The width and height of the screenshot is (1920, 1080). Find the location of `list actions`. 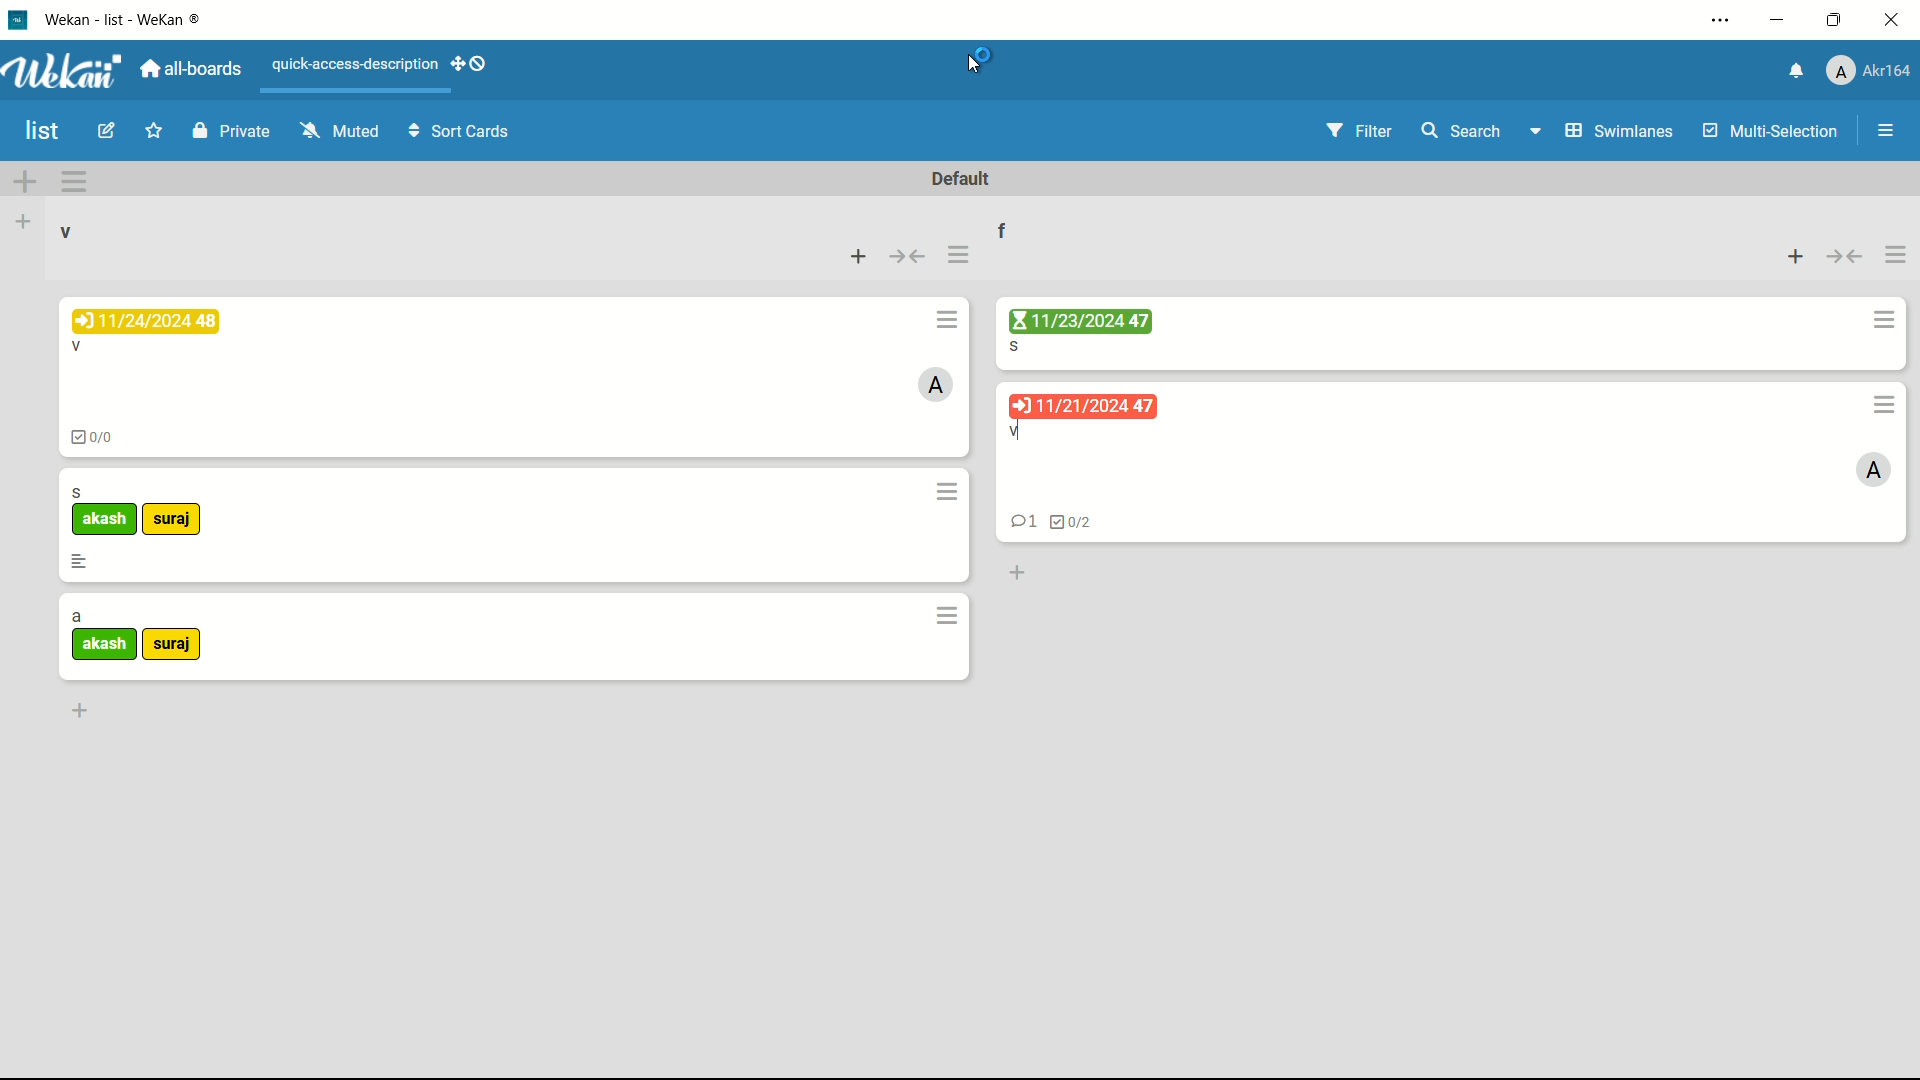

list actions is located at coordinates (958, 256).